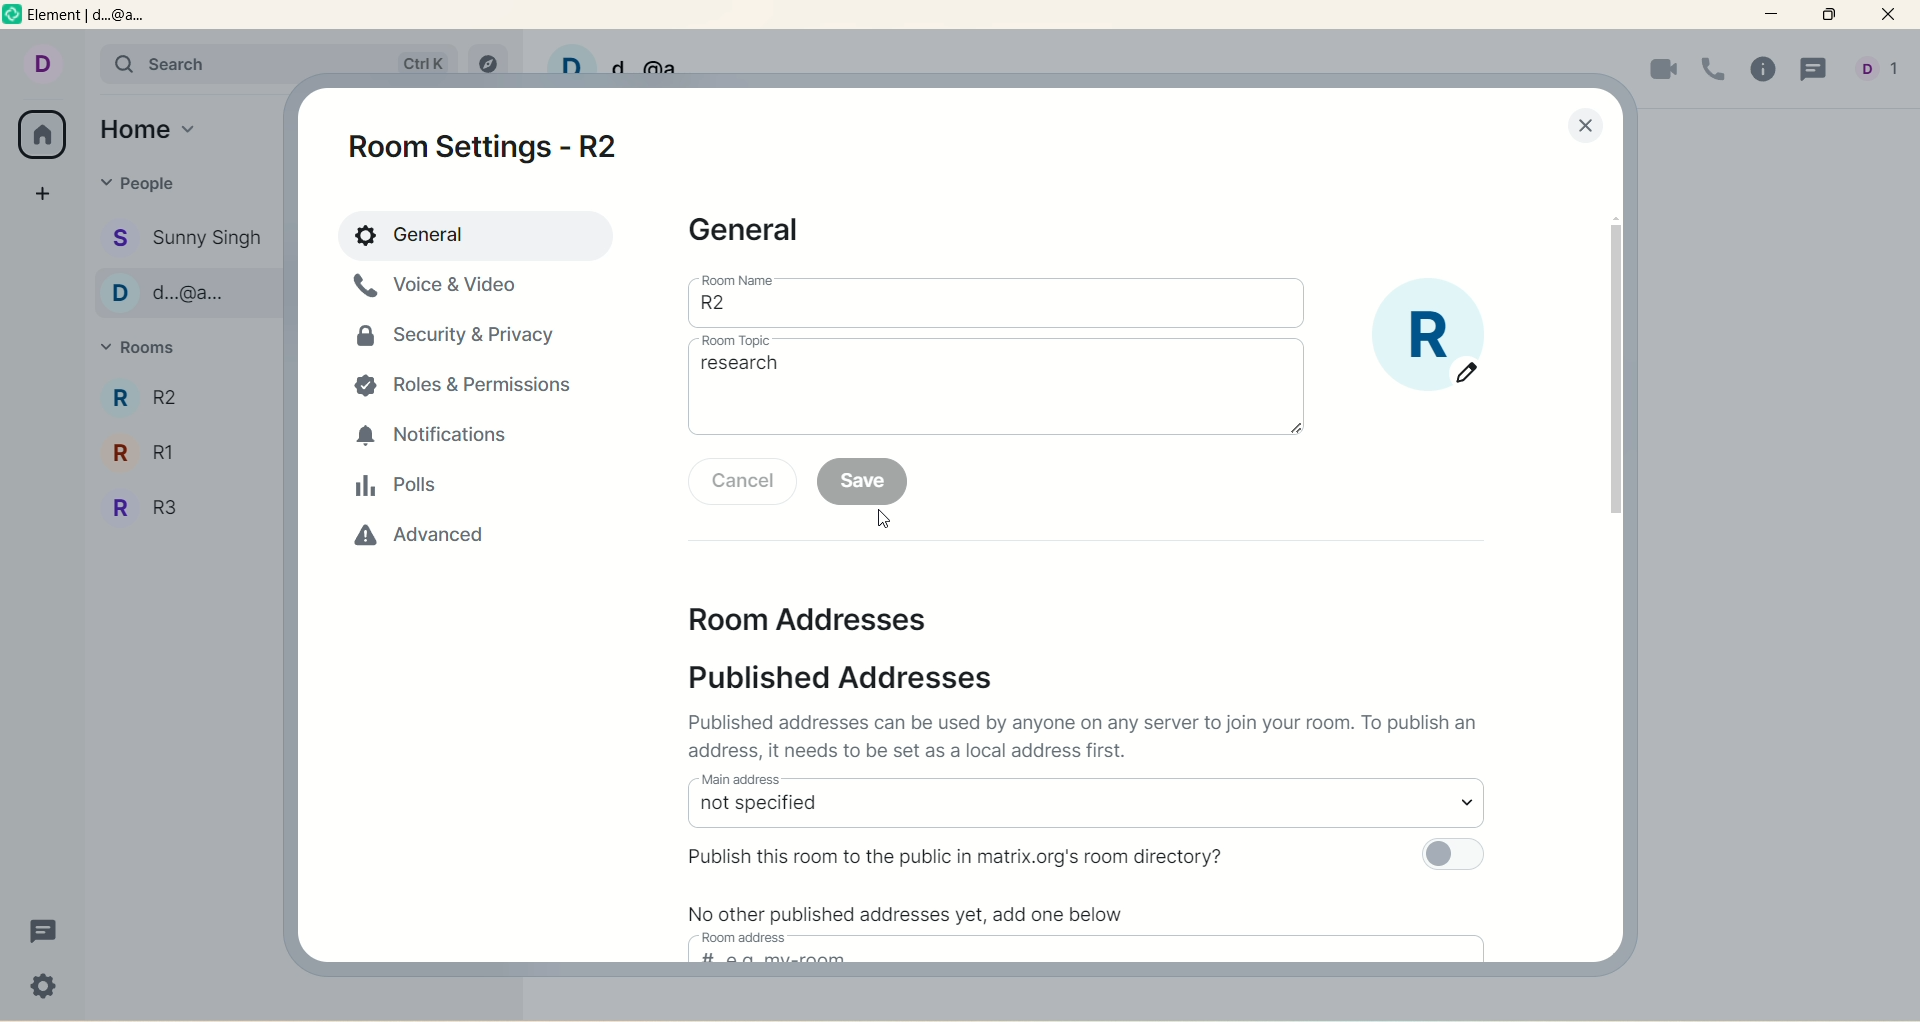  I want to click on account, so click(1882, 70).